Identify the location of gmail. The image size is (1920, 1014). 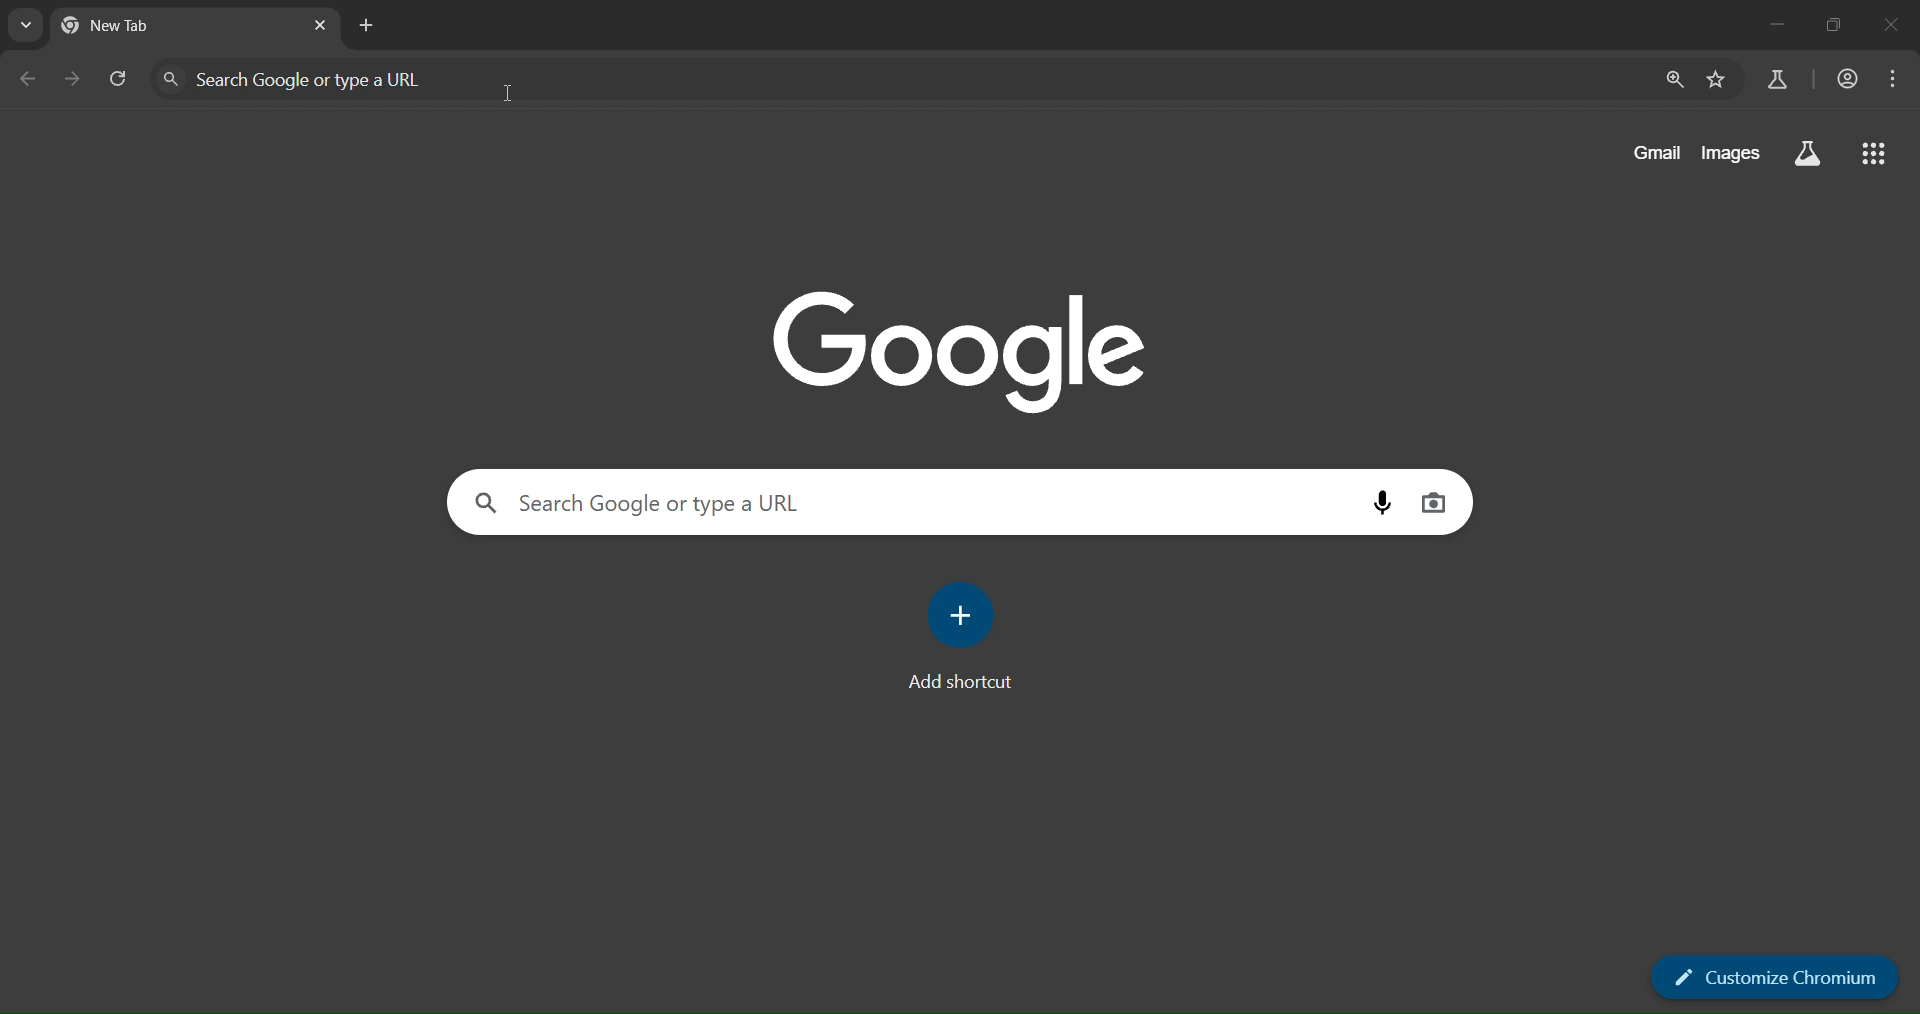
(1659, 154).